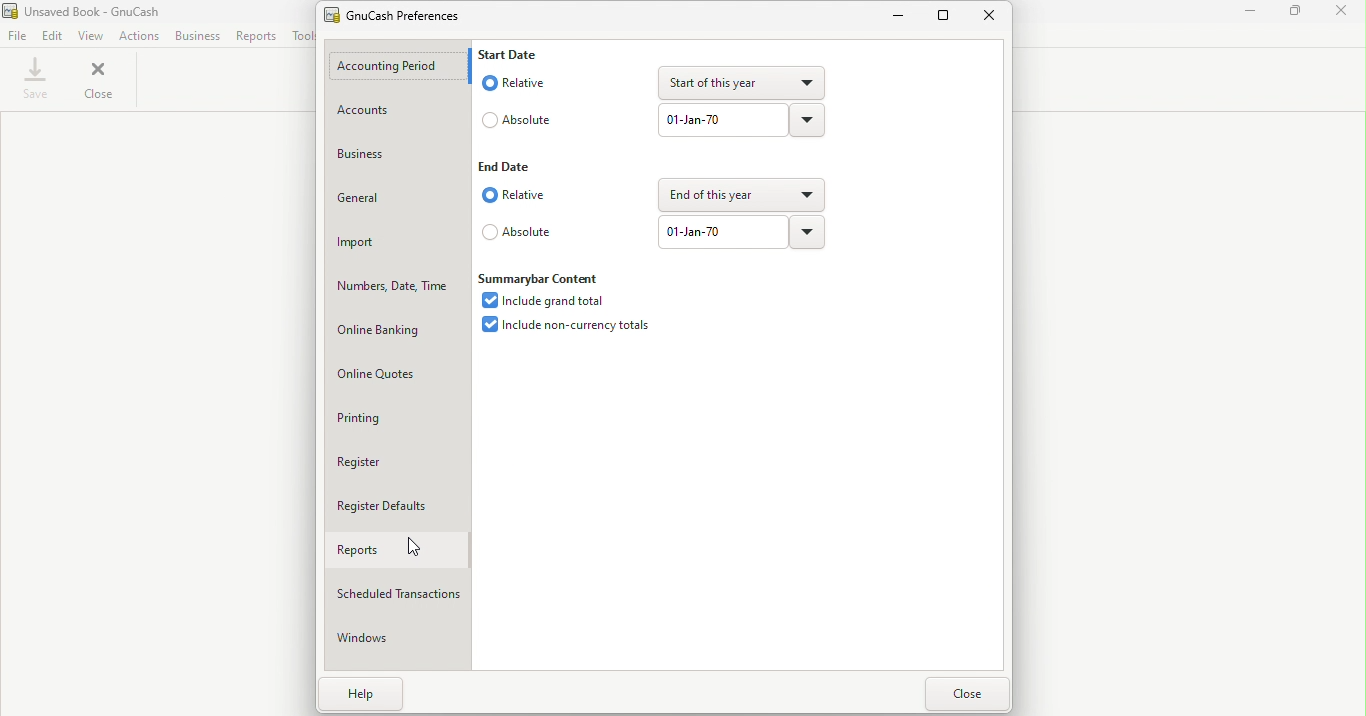 The height and width of the screenshot is (716, 1366). I want to click on Actions, so click(142, 37).